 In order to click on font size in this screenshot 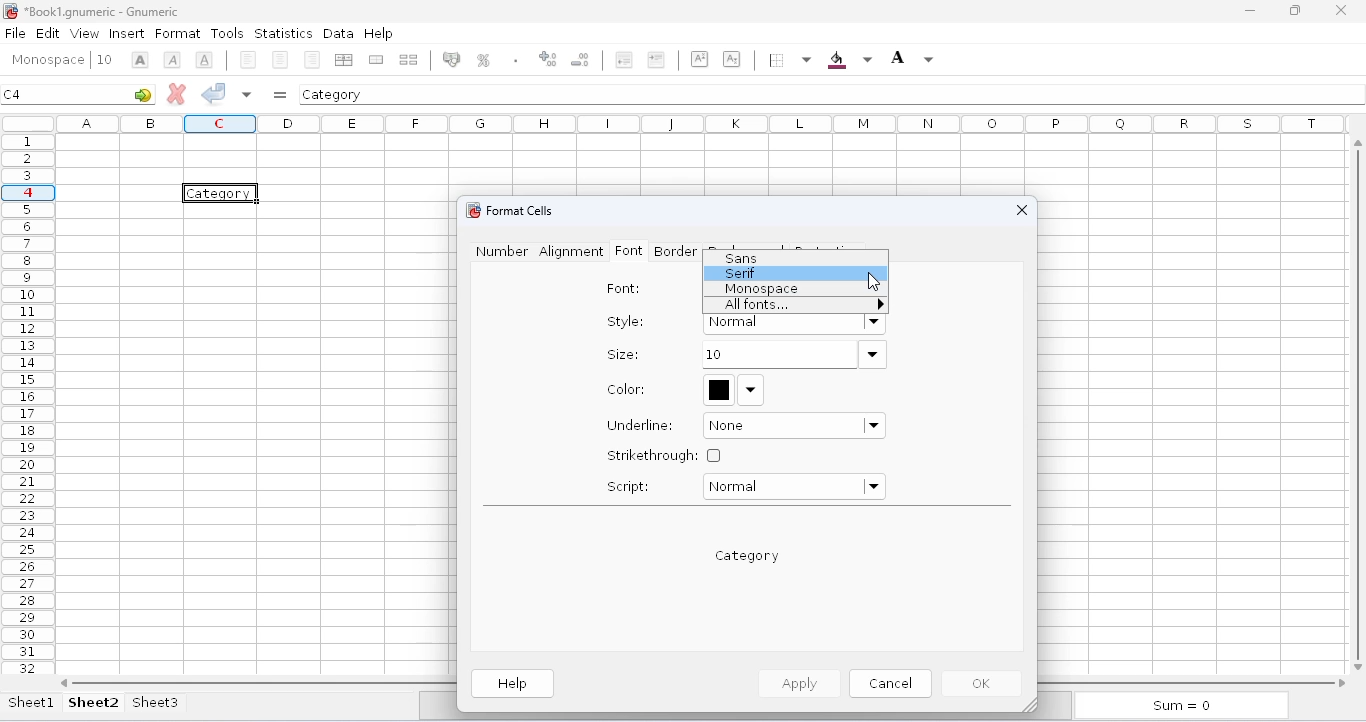, I will do `click(104, 59)`.